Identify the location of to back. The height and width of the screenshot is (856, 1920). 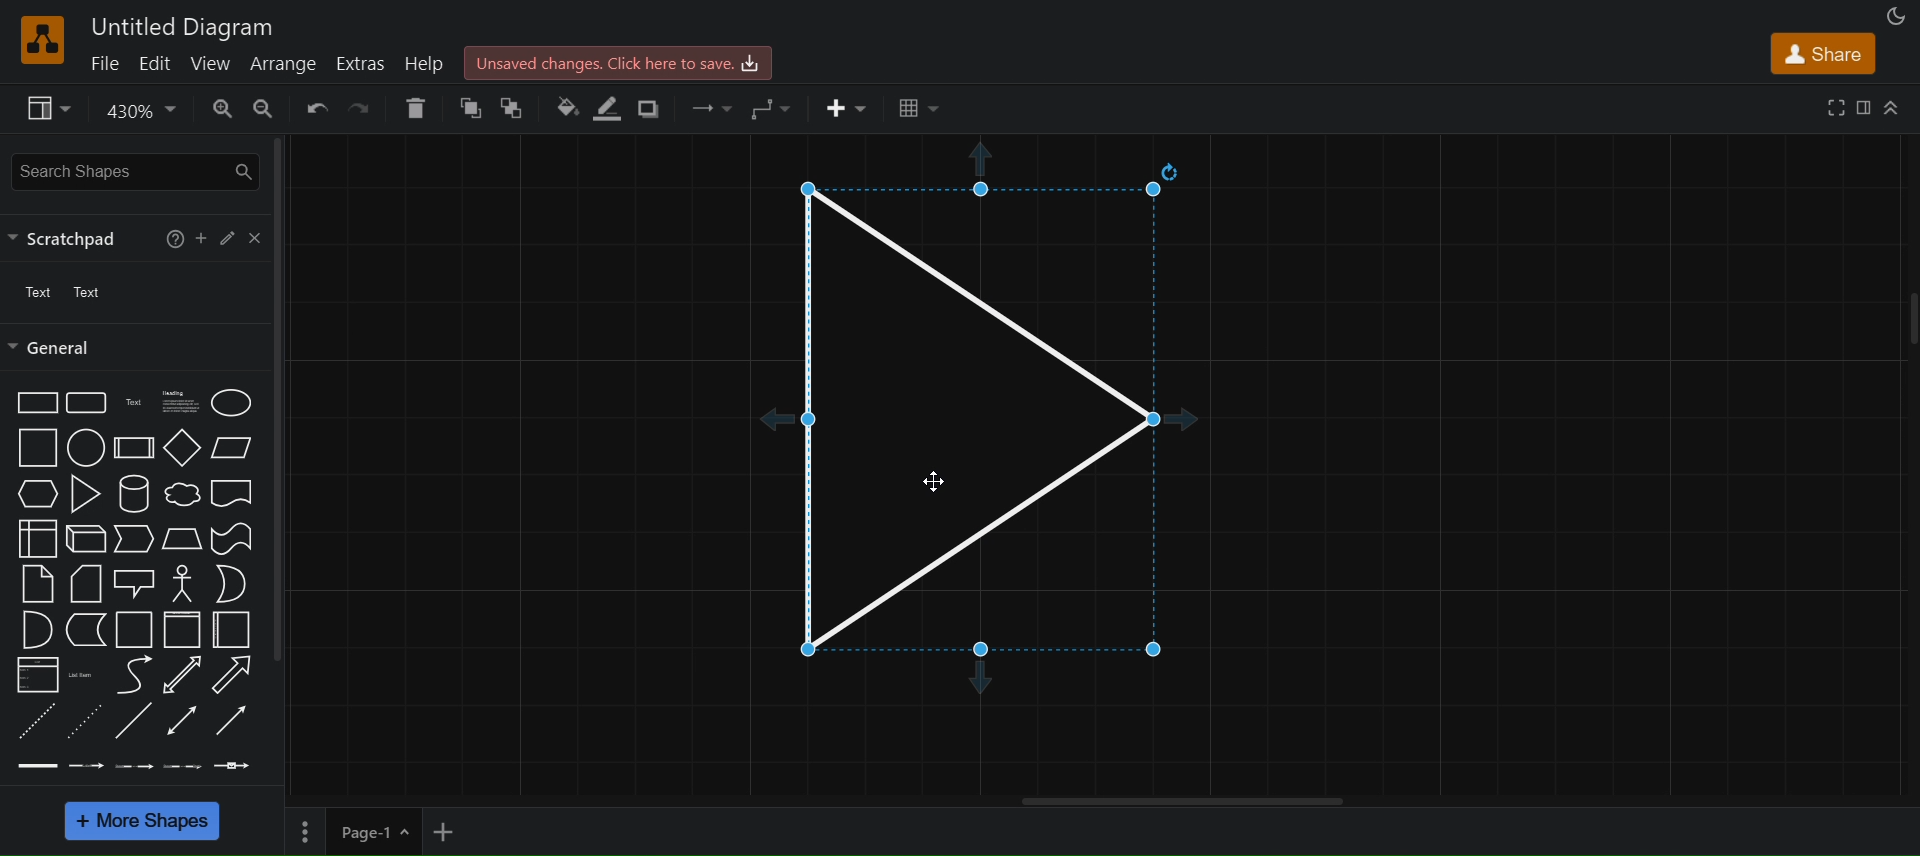
(514, 106).